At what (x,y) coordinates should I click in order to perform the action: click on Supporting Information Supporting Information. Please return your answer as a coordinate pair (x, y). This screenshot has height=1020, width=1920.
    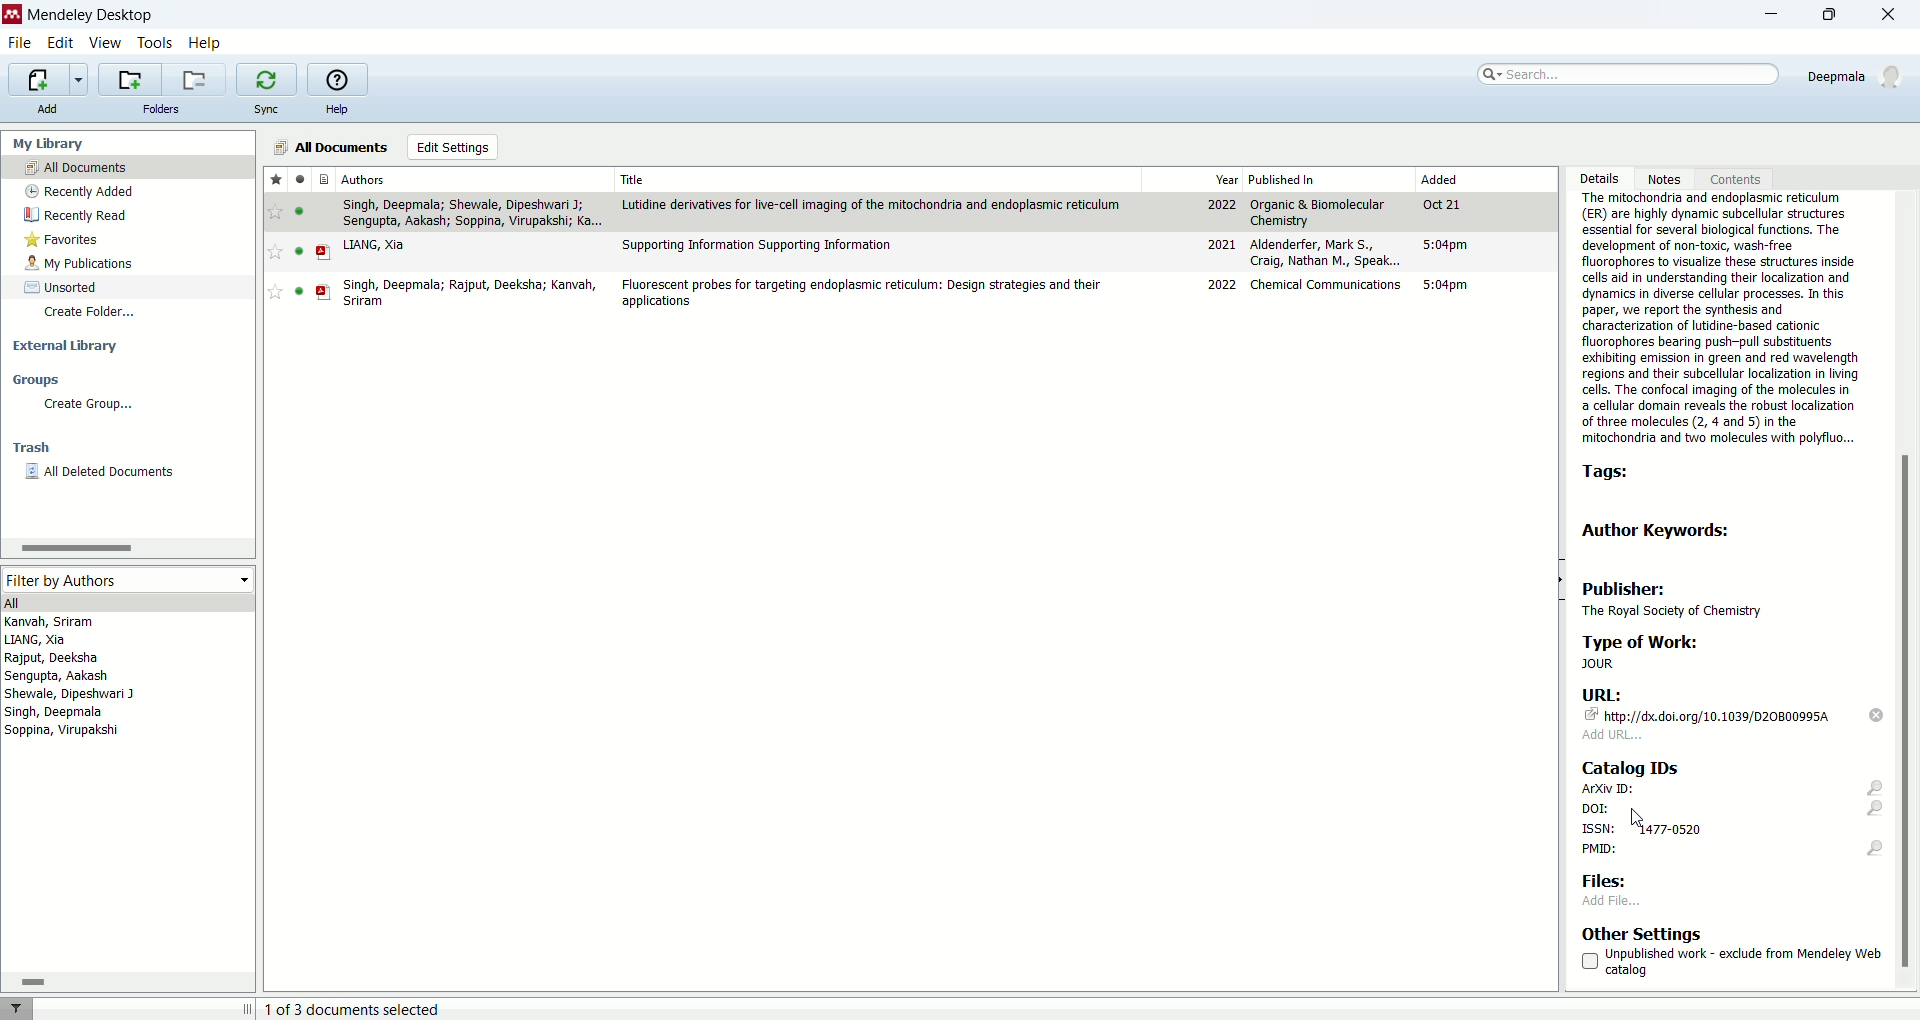
    Looking at the image, I should click on (758, 246).